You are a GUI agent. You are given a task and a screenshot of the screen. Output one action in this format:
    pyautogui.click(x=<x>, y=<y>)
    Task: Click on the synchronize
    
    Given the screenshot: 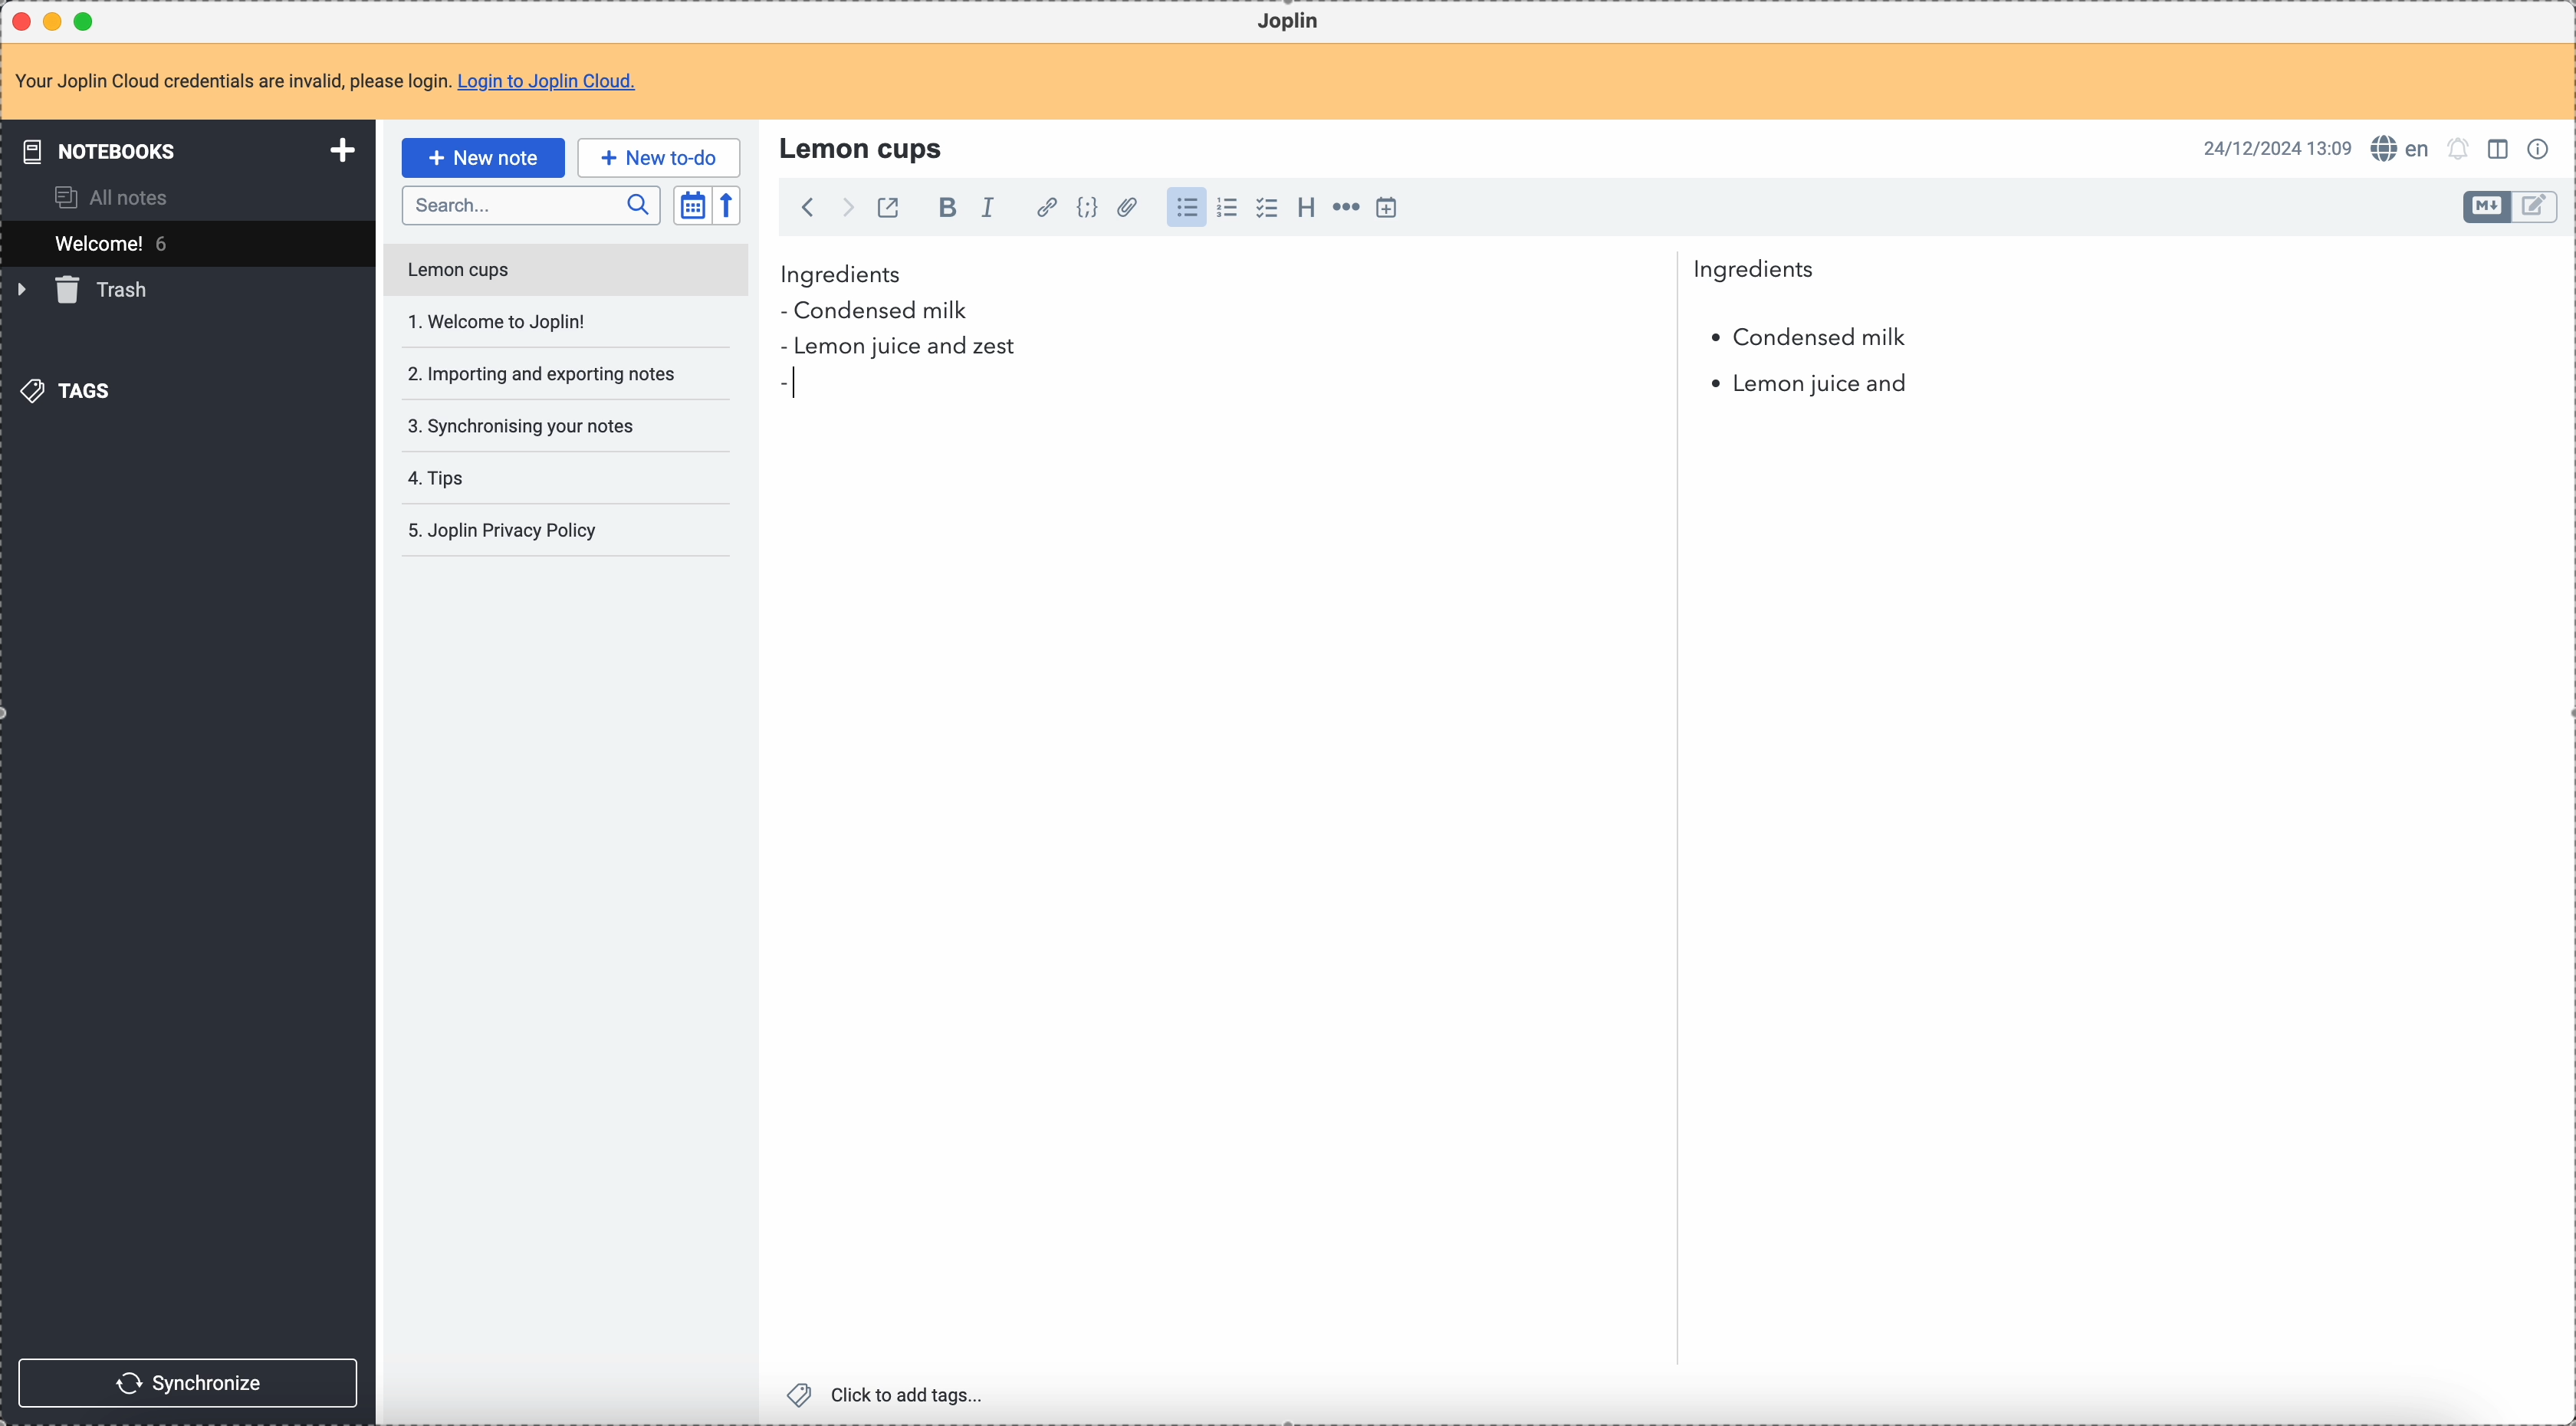 What is the action you would take?
    pyautogui.click(x=189, y=1383)
    